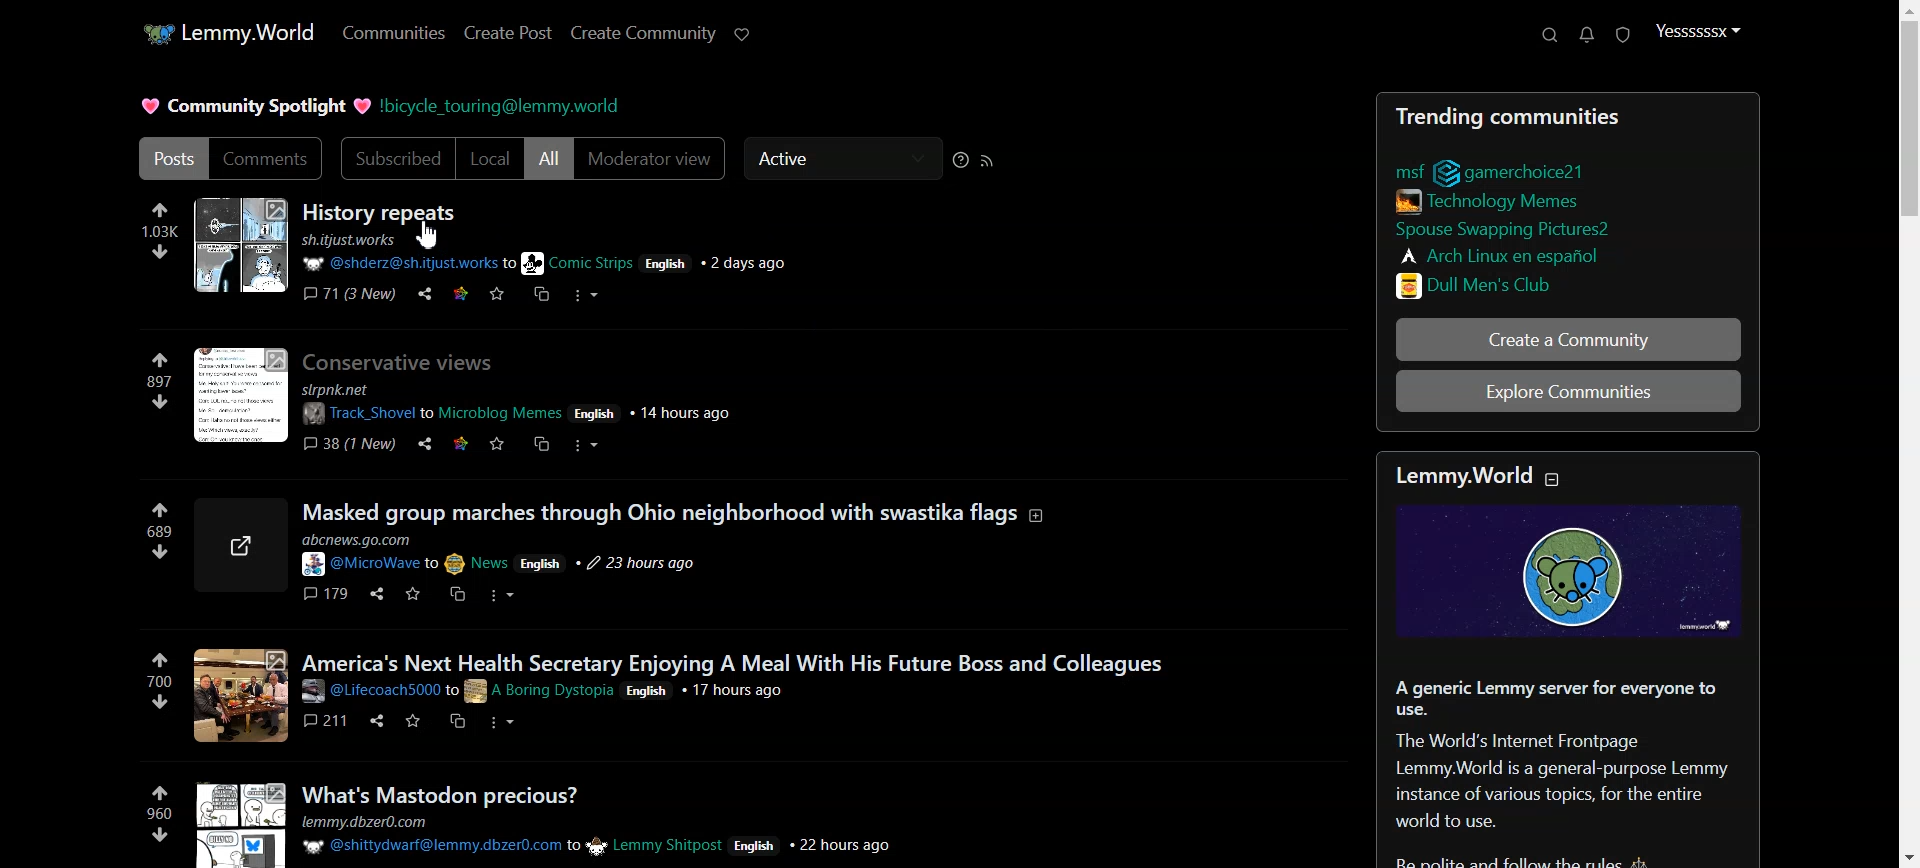 The width and height of the screenshot is (1920, 868). What do you see at coordinates (380, 595) in the screenshot?
I see `Share` at bounding box center [380, 595].